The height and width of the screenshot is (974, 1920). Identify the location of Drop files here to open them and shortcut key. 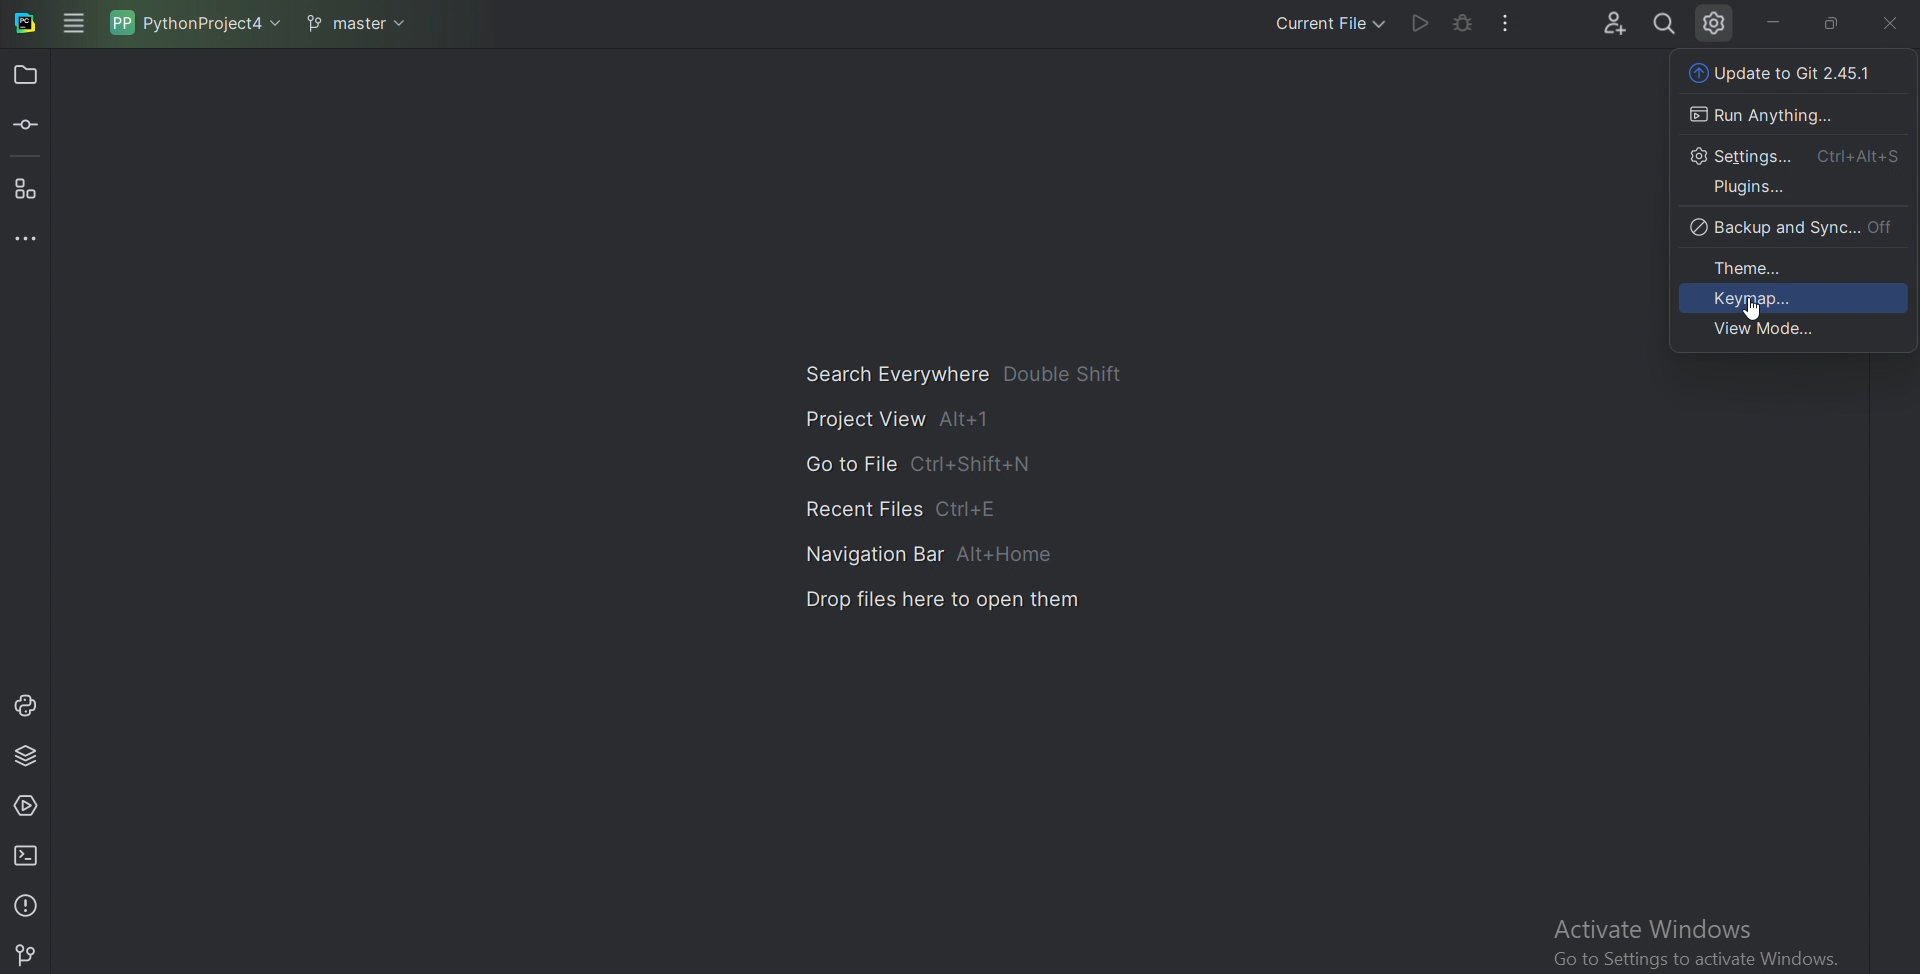
(943, 599).